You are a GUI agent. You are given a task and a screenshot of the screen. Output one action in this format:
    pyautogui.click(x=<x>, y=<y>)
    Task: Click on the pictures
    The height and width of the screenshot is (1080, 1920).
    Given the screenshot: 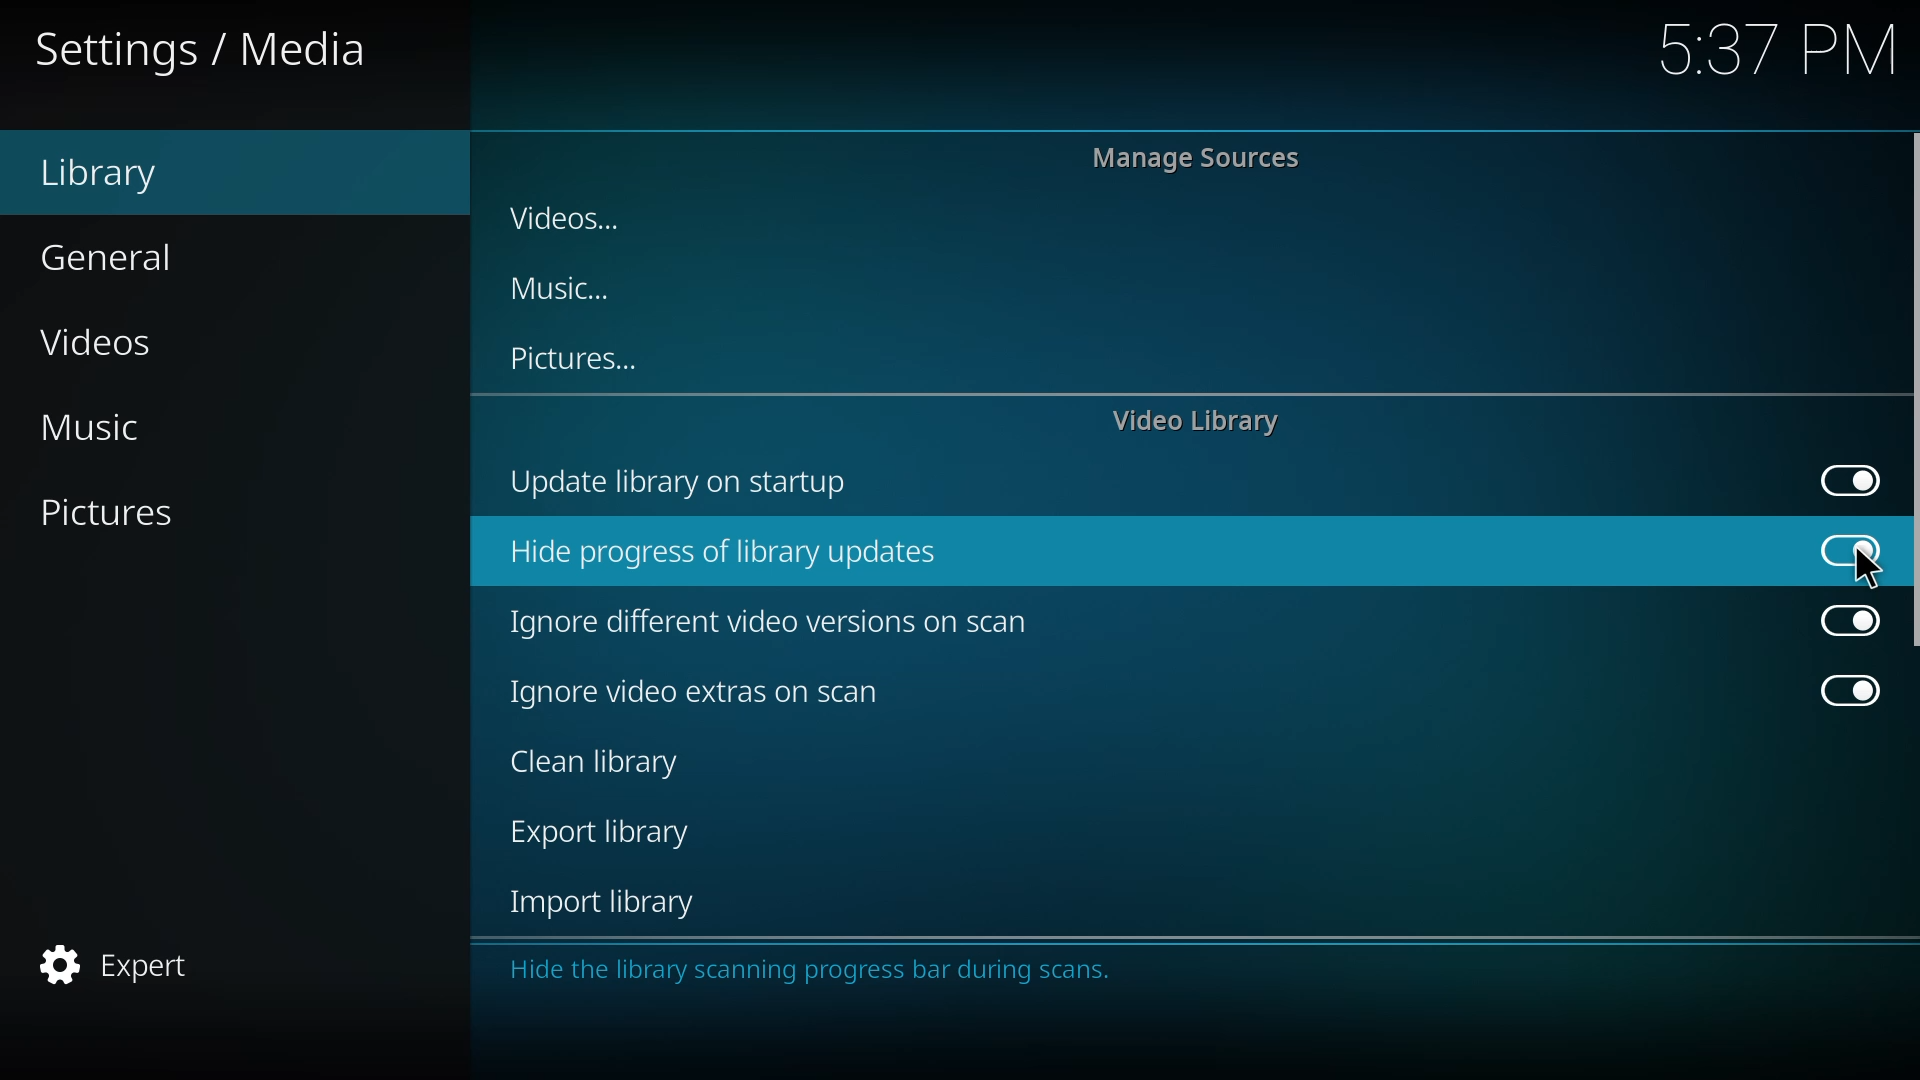 What is the action you would take?
    pyautogui.click(x=132, y=513)
    